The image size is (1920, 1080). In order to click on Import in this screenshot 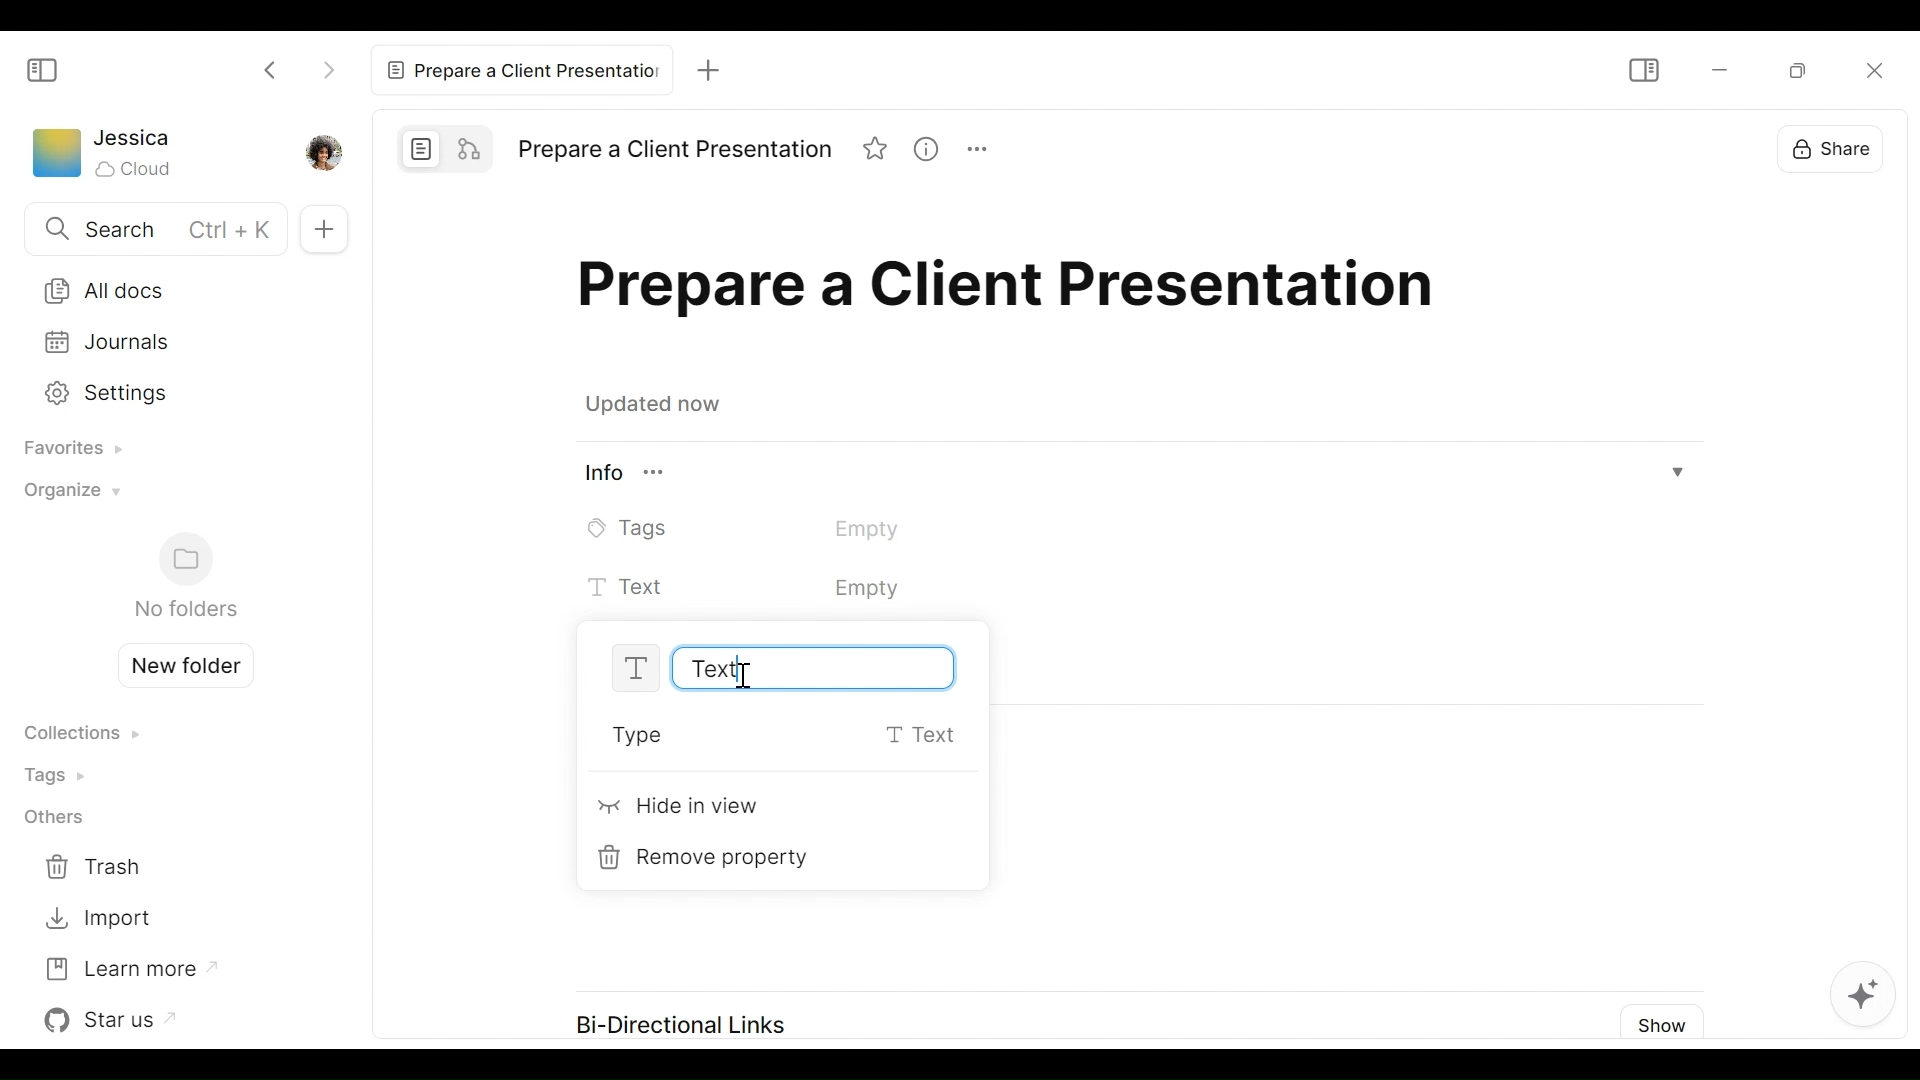, I will do `click(98, 919)`.